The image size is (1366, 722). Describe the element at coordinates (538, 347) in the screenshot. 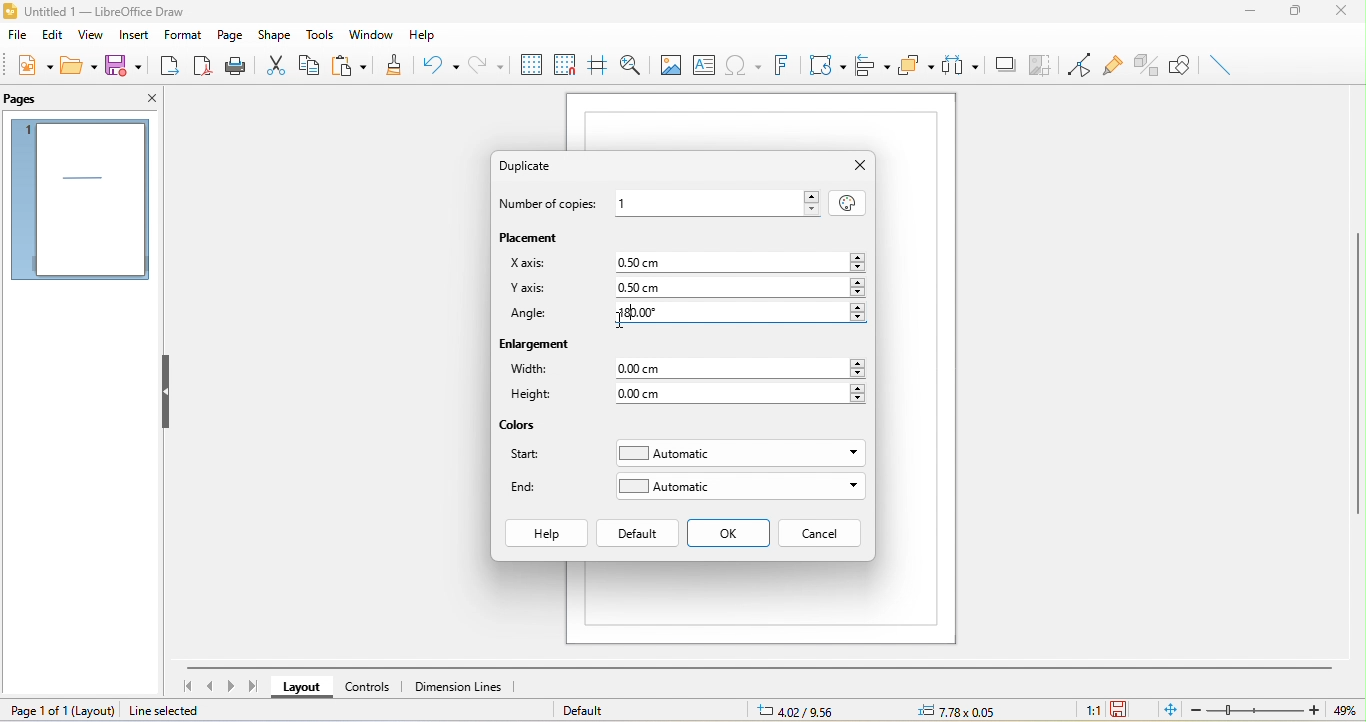

I see `enlargement` at that location.